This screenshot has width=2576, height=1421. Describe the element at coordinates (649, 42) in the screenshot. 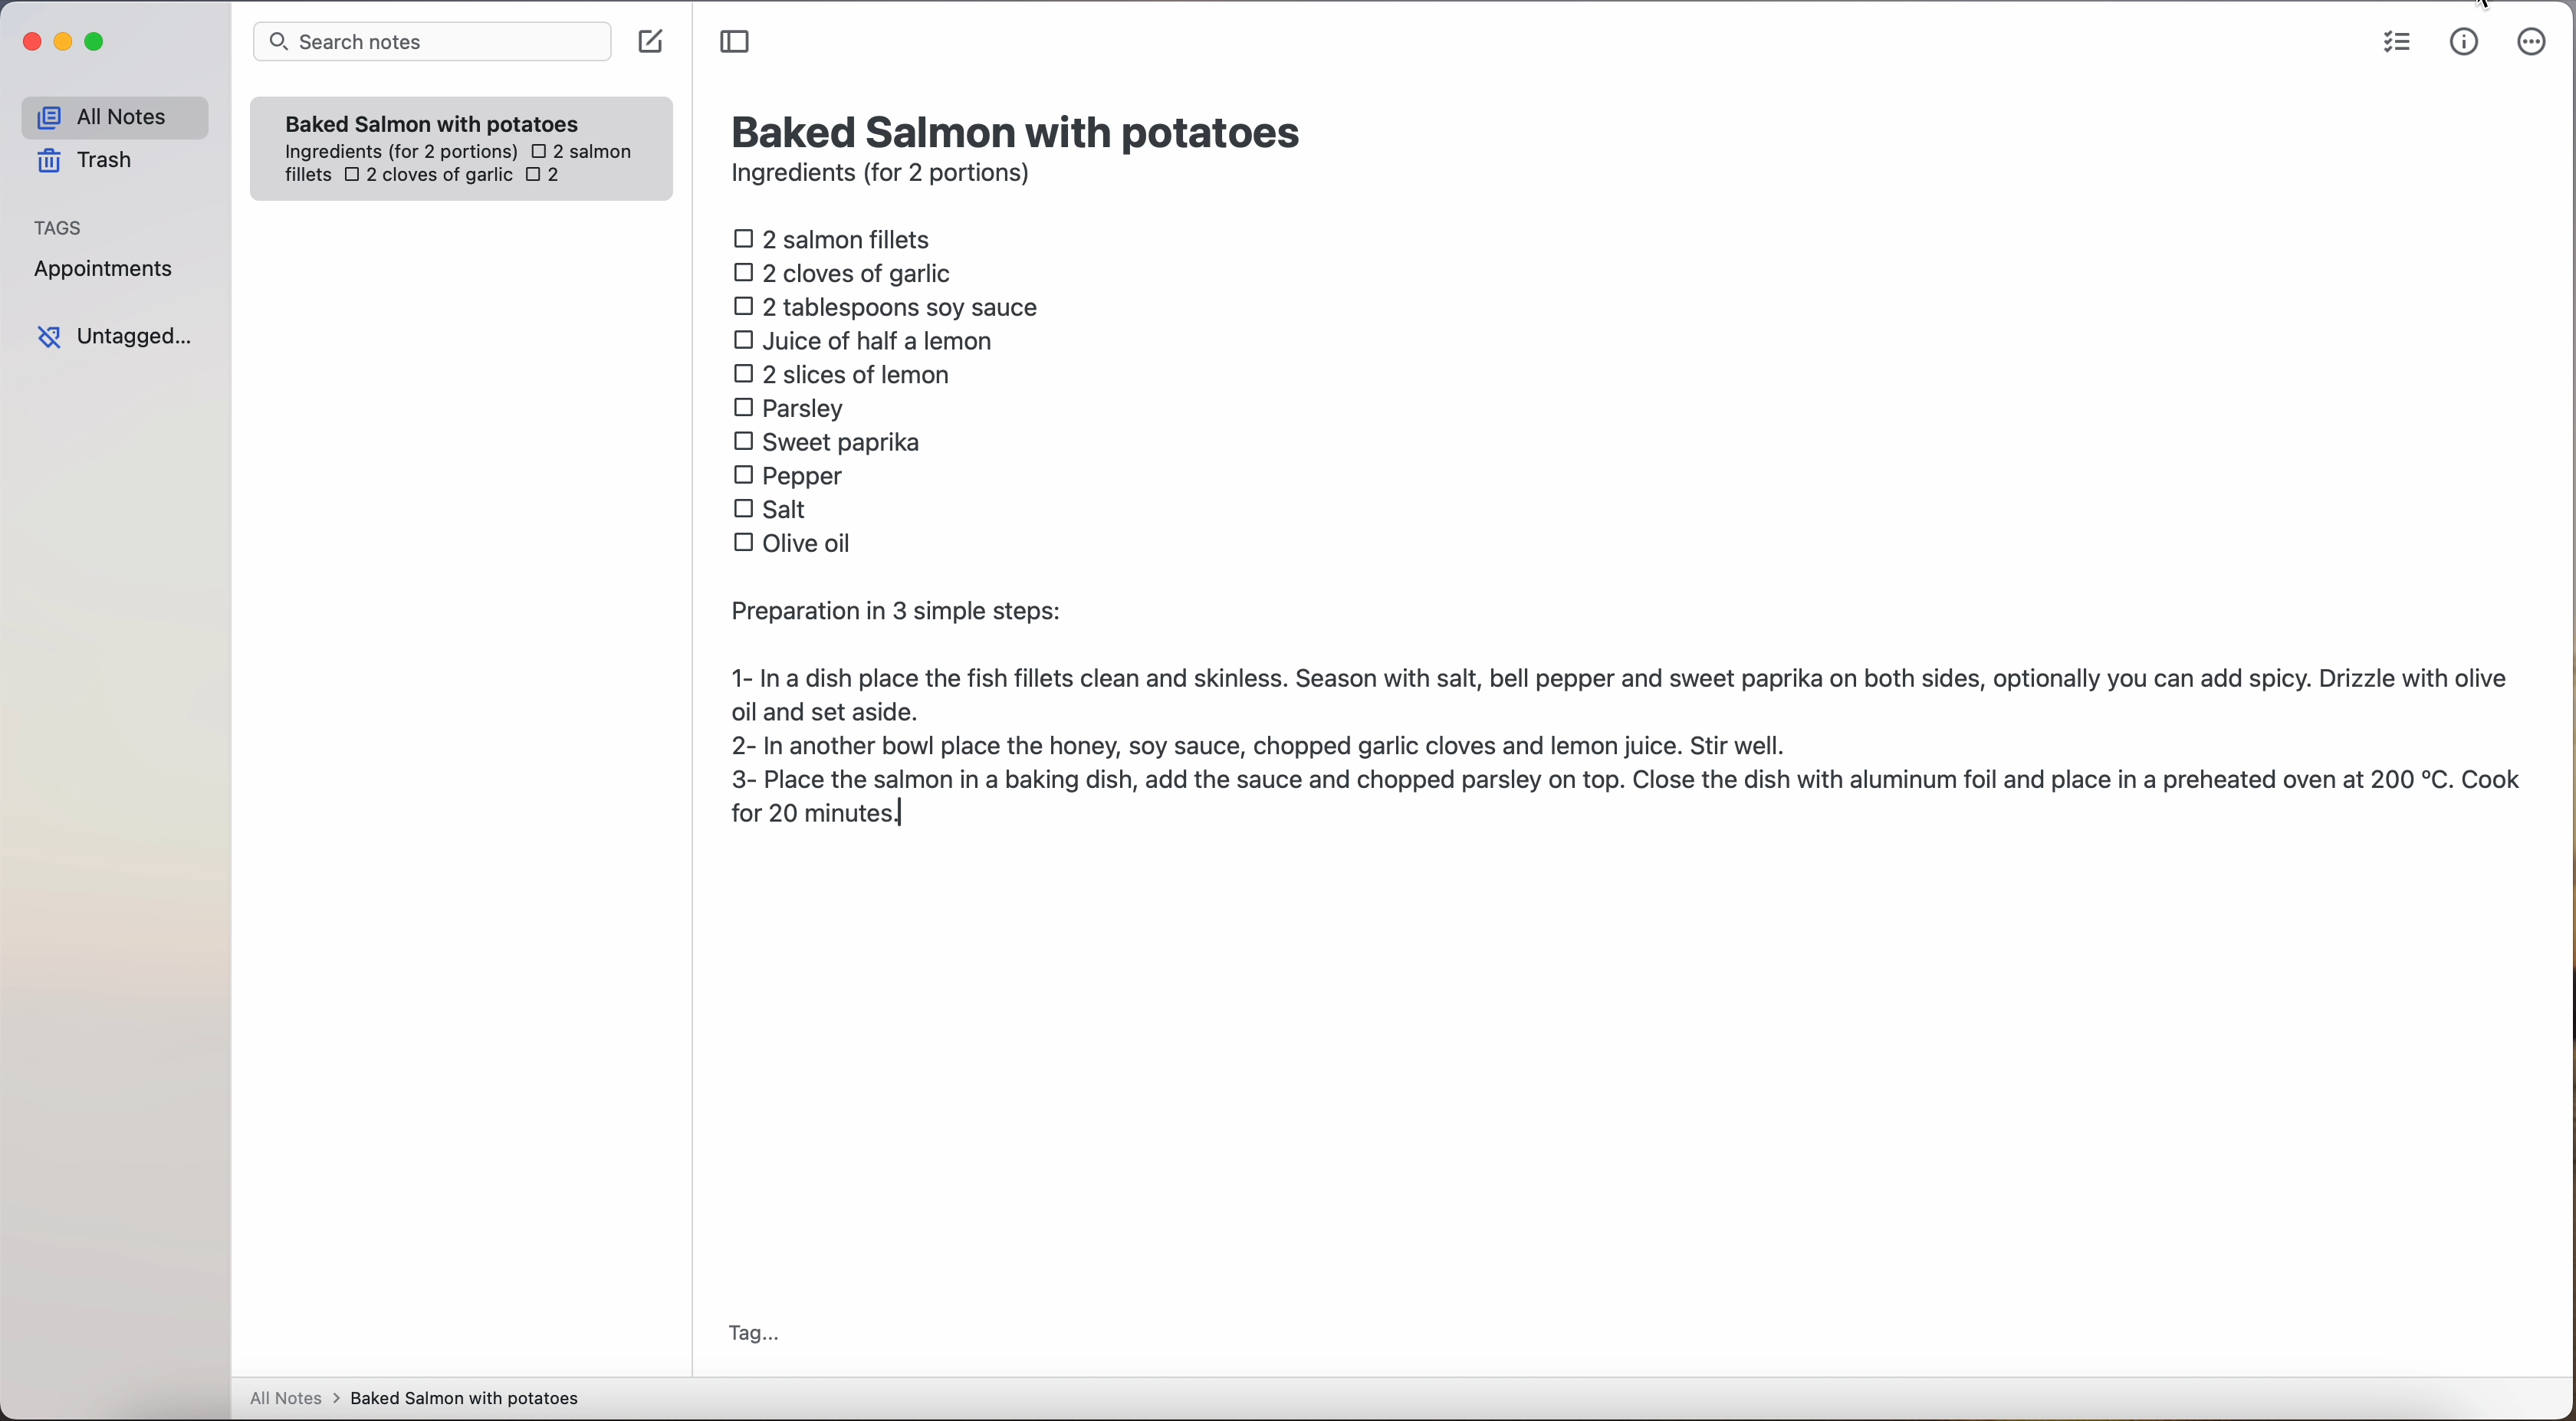

I see `create note` at that location.